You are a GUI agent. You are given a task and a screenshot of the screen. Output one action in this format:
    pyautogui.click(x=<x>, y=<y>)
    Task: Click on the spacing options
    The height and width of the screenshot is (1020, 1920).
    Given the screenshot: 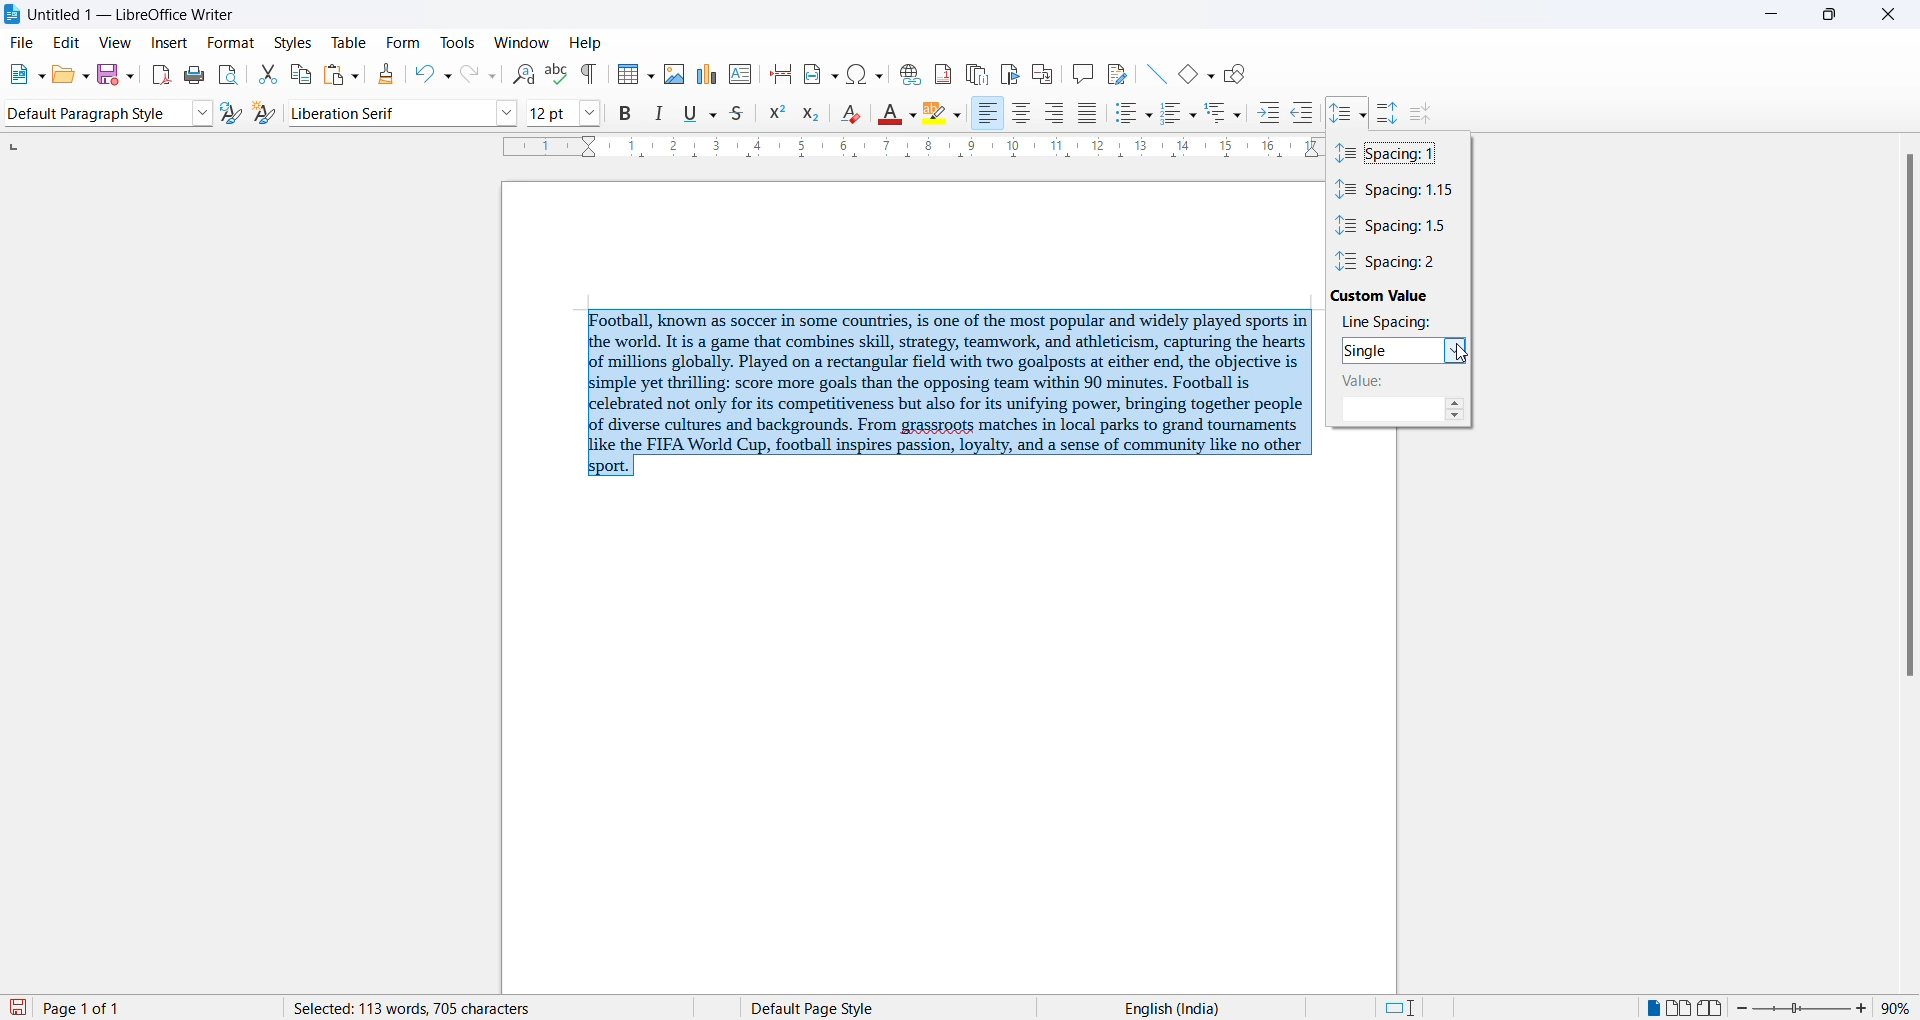 What is the action you would take?
    pyautogui.click(x=1454, y=350)
    